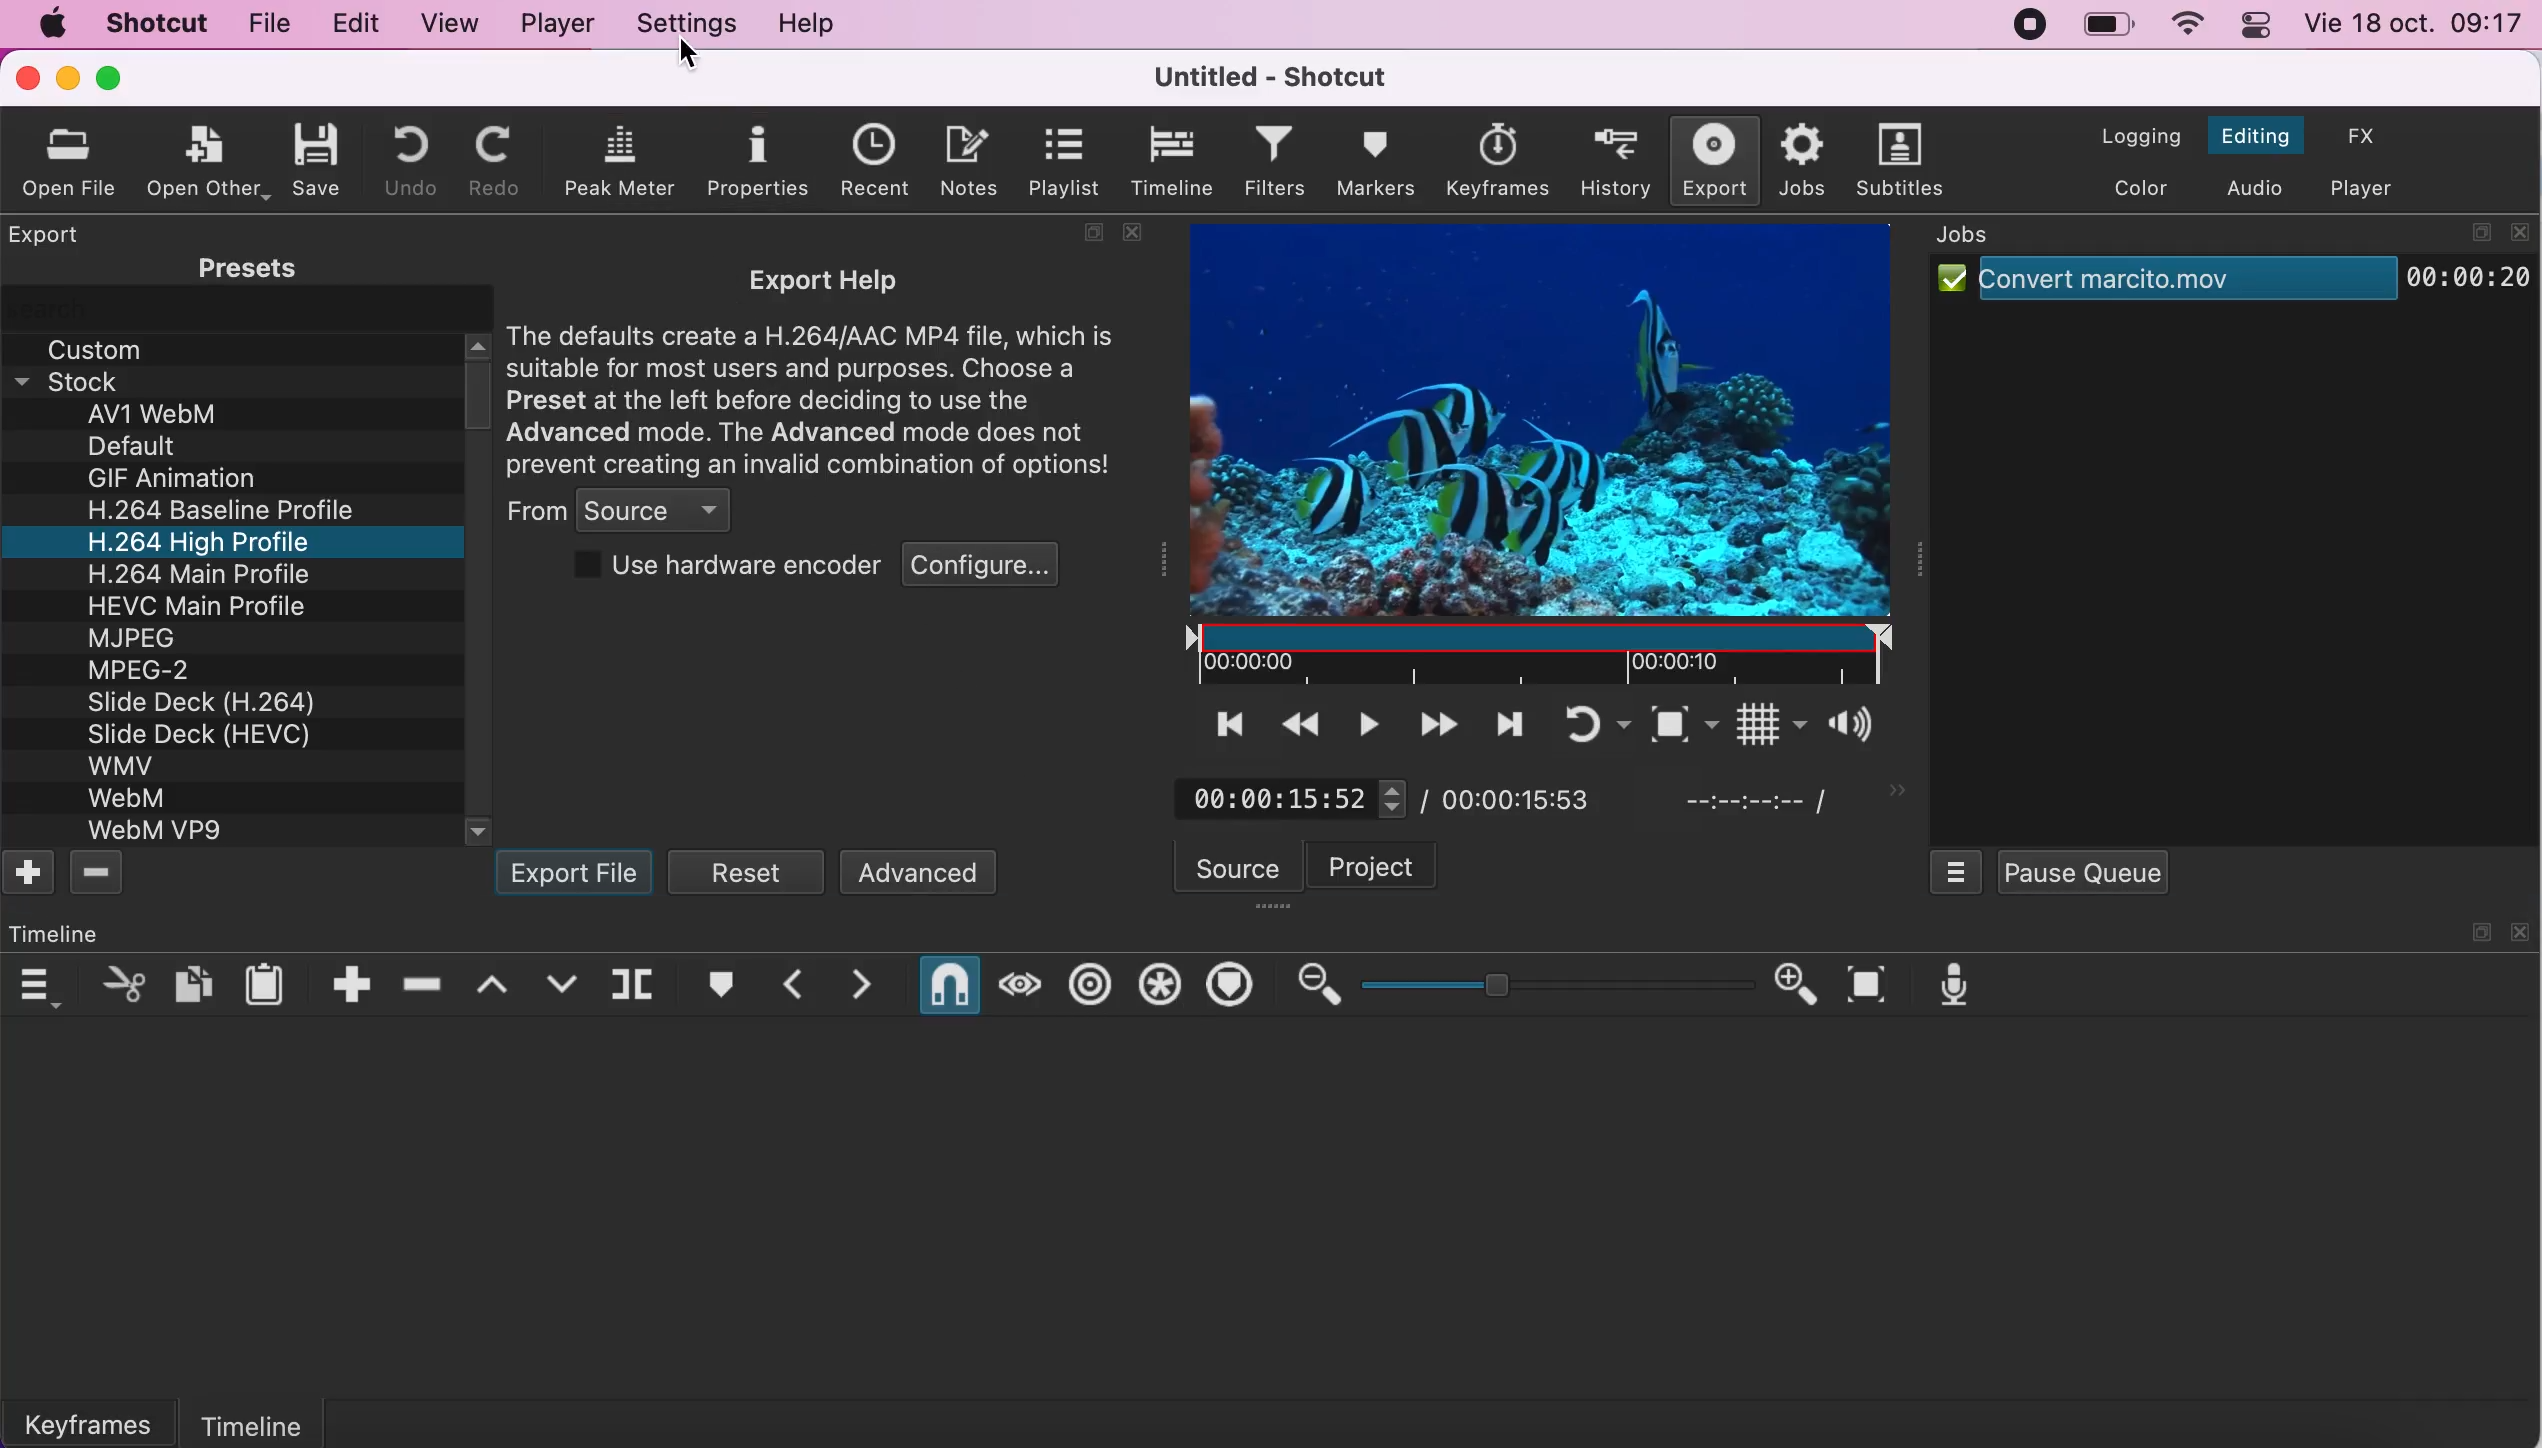 This screenshot has width=2542, height=1448. Describe the element at coordinates (118, 763) in the screenshot. I see `WMV` at that location.